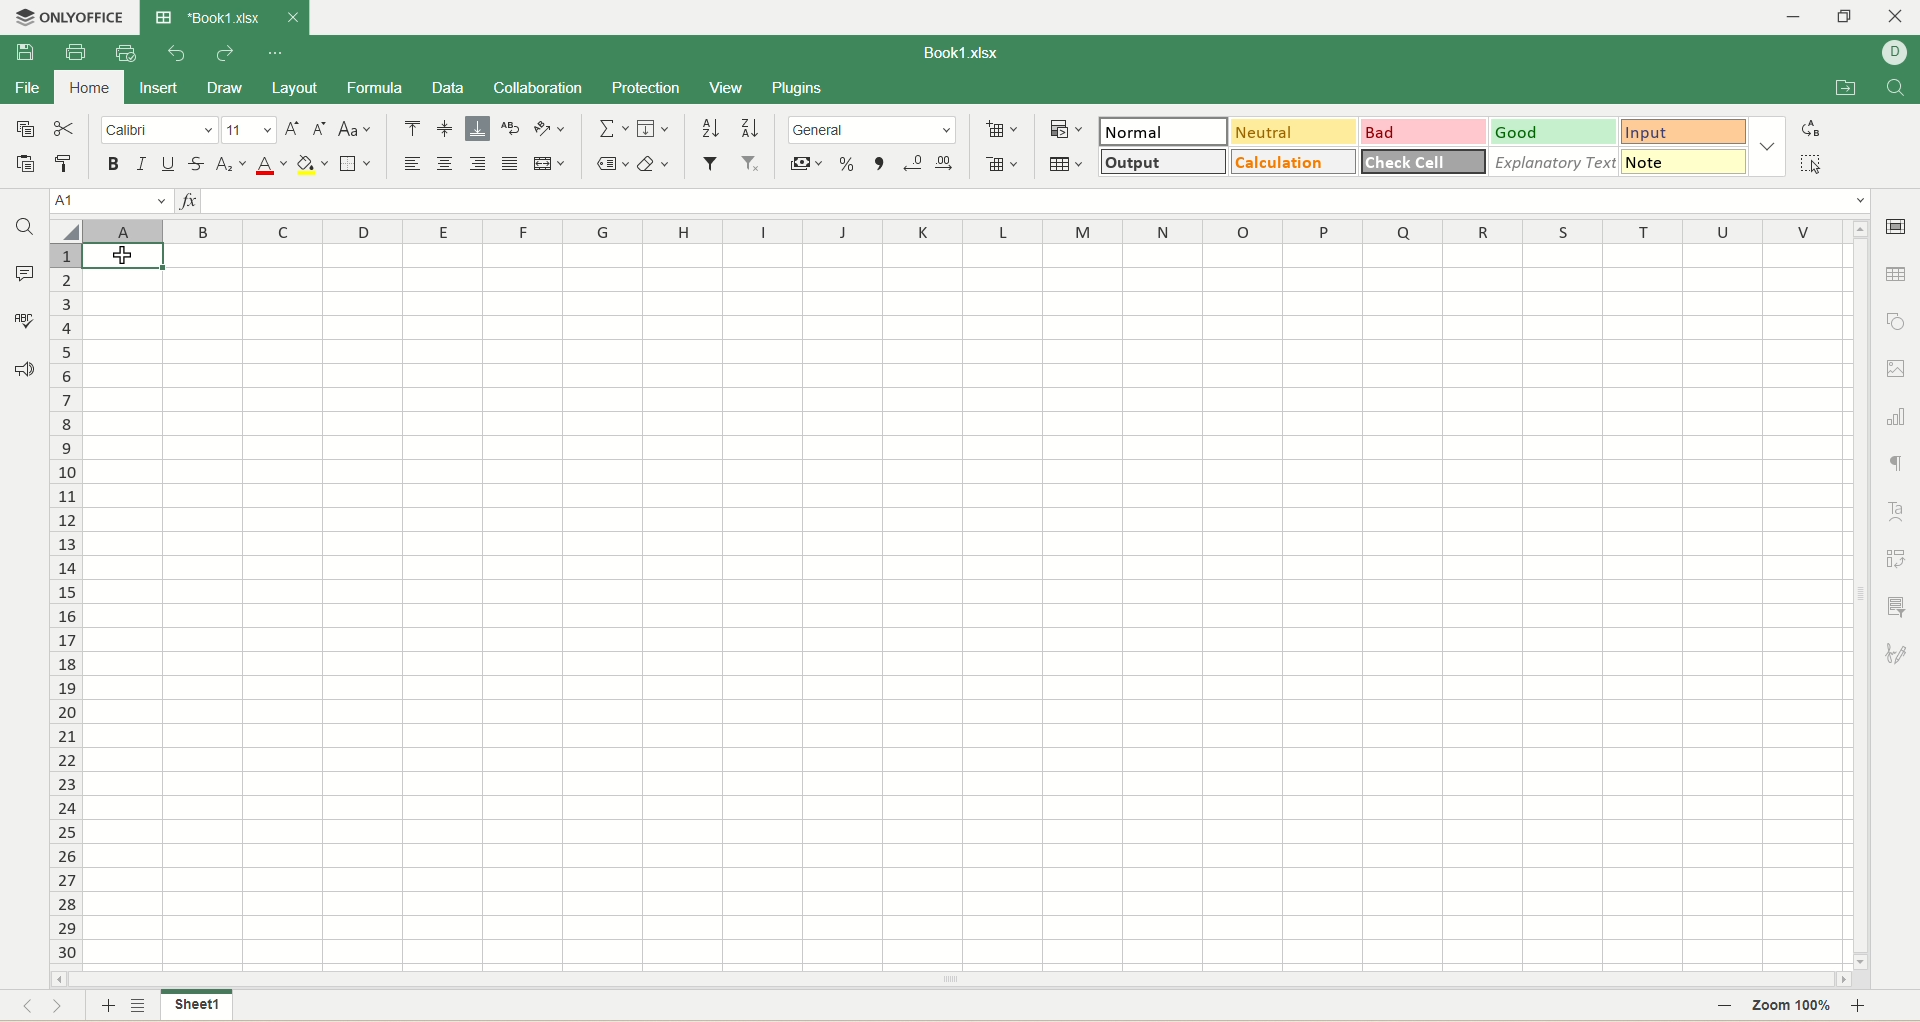 This screenshot has width=1920, height=1022. I want to click on output, so click(1163, 161).